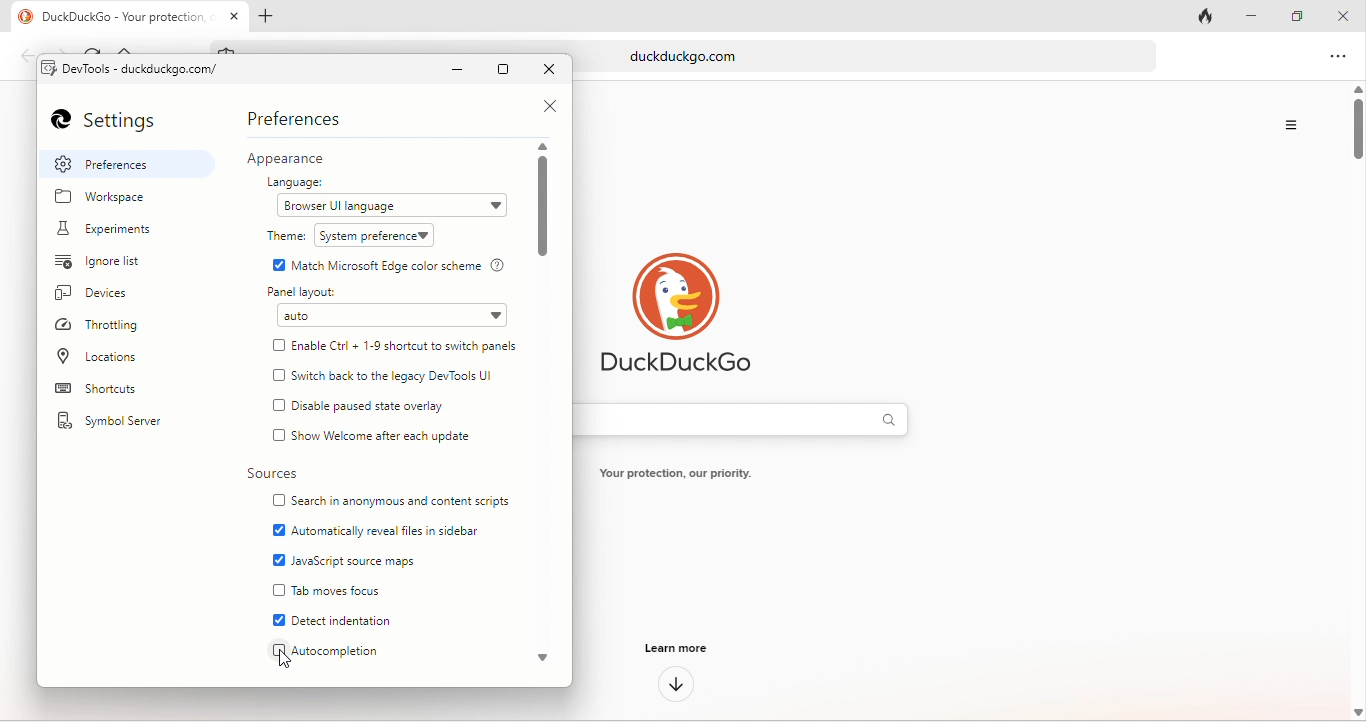 The height and width of the screenshot is (722, 1366). Describe the element at coordinates (279, 502) in the screenshot. I see `checkbox` at that location.